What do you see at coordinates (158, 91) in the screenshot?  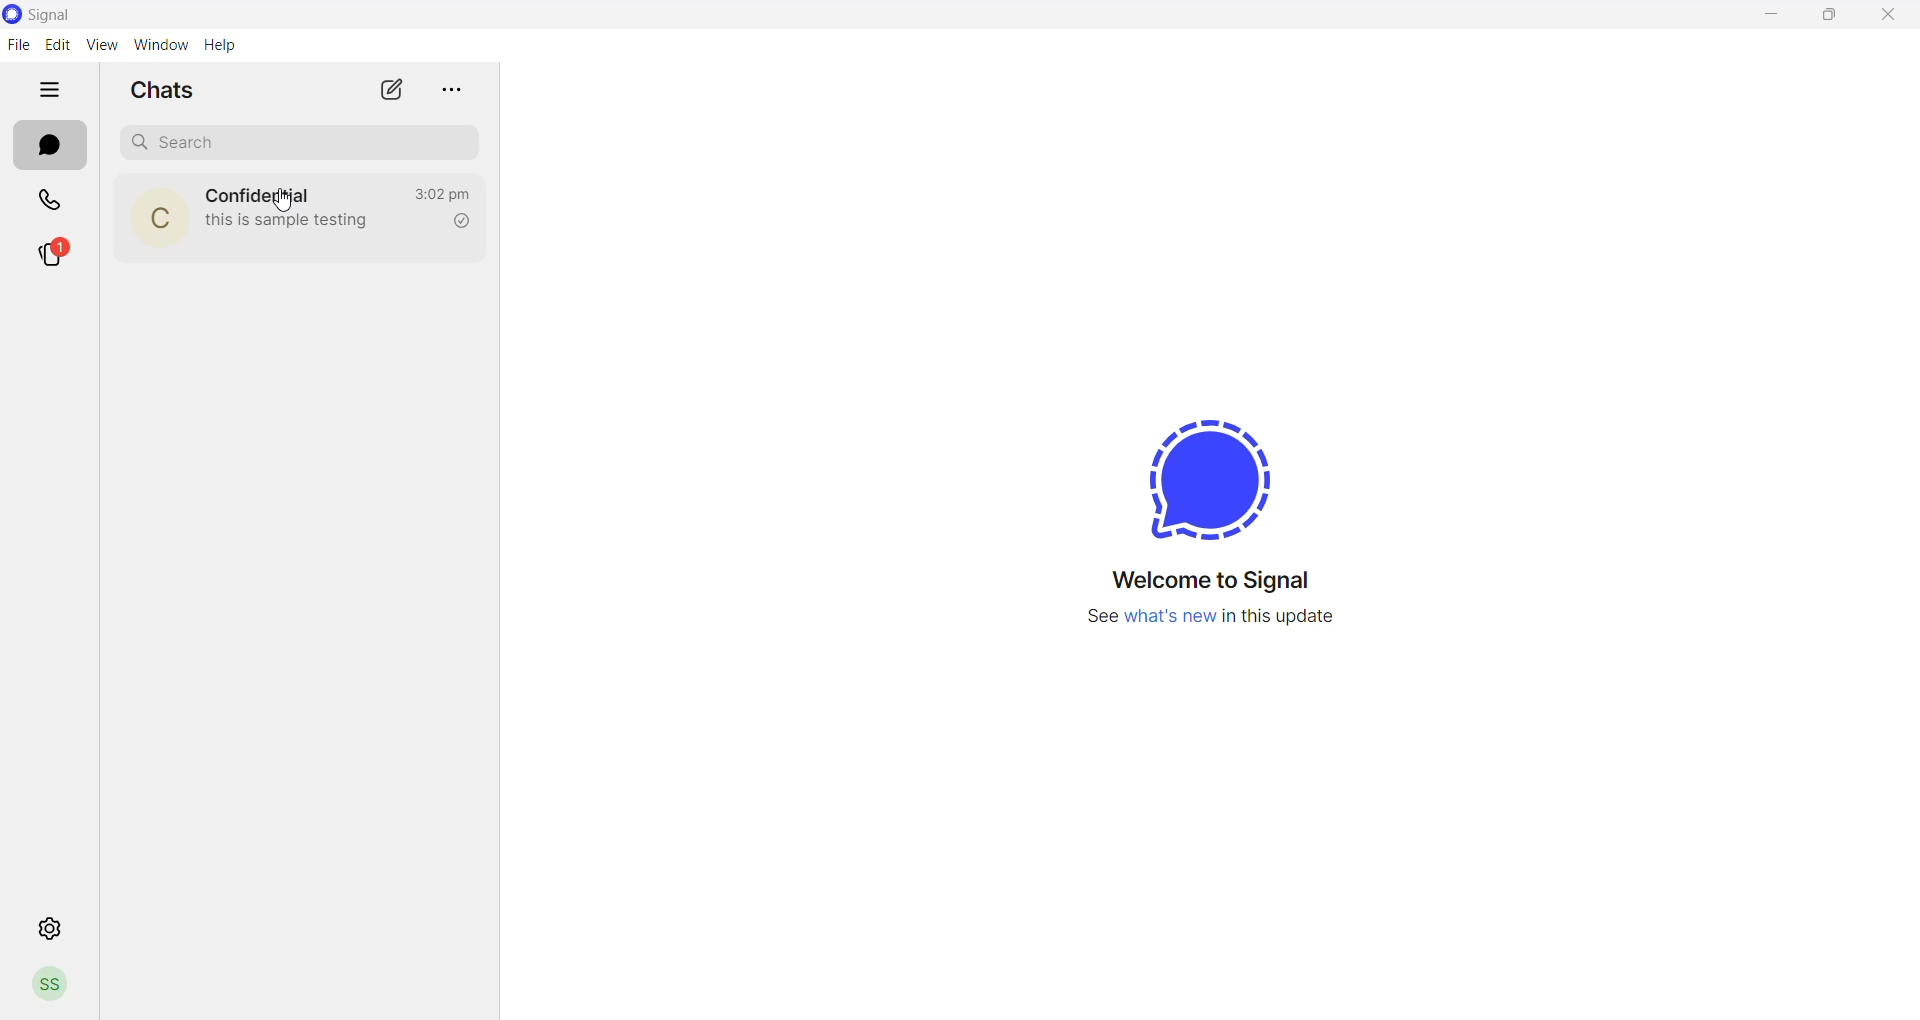 I see `chats heading` at bounding box center [158, 91].